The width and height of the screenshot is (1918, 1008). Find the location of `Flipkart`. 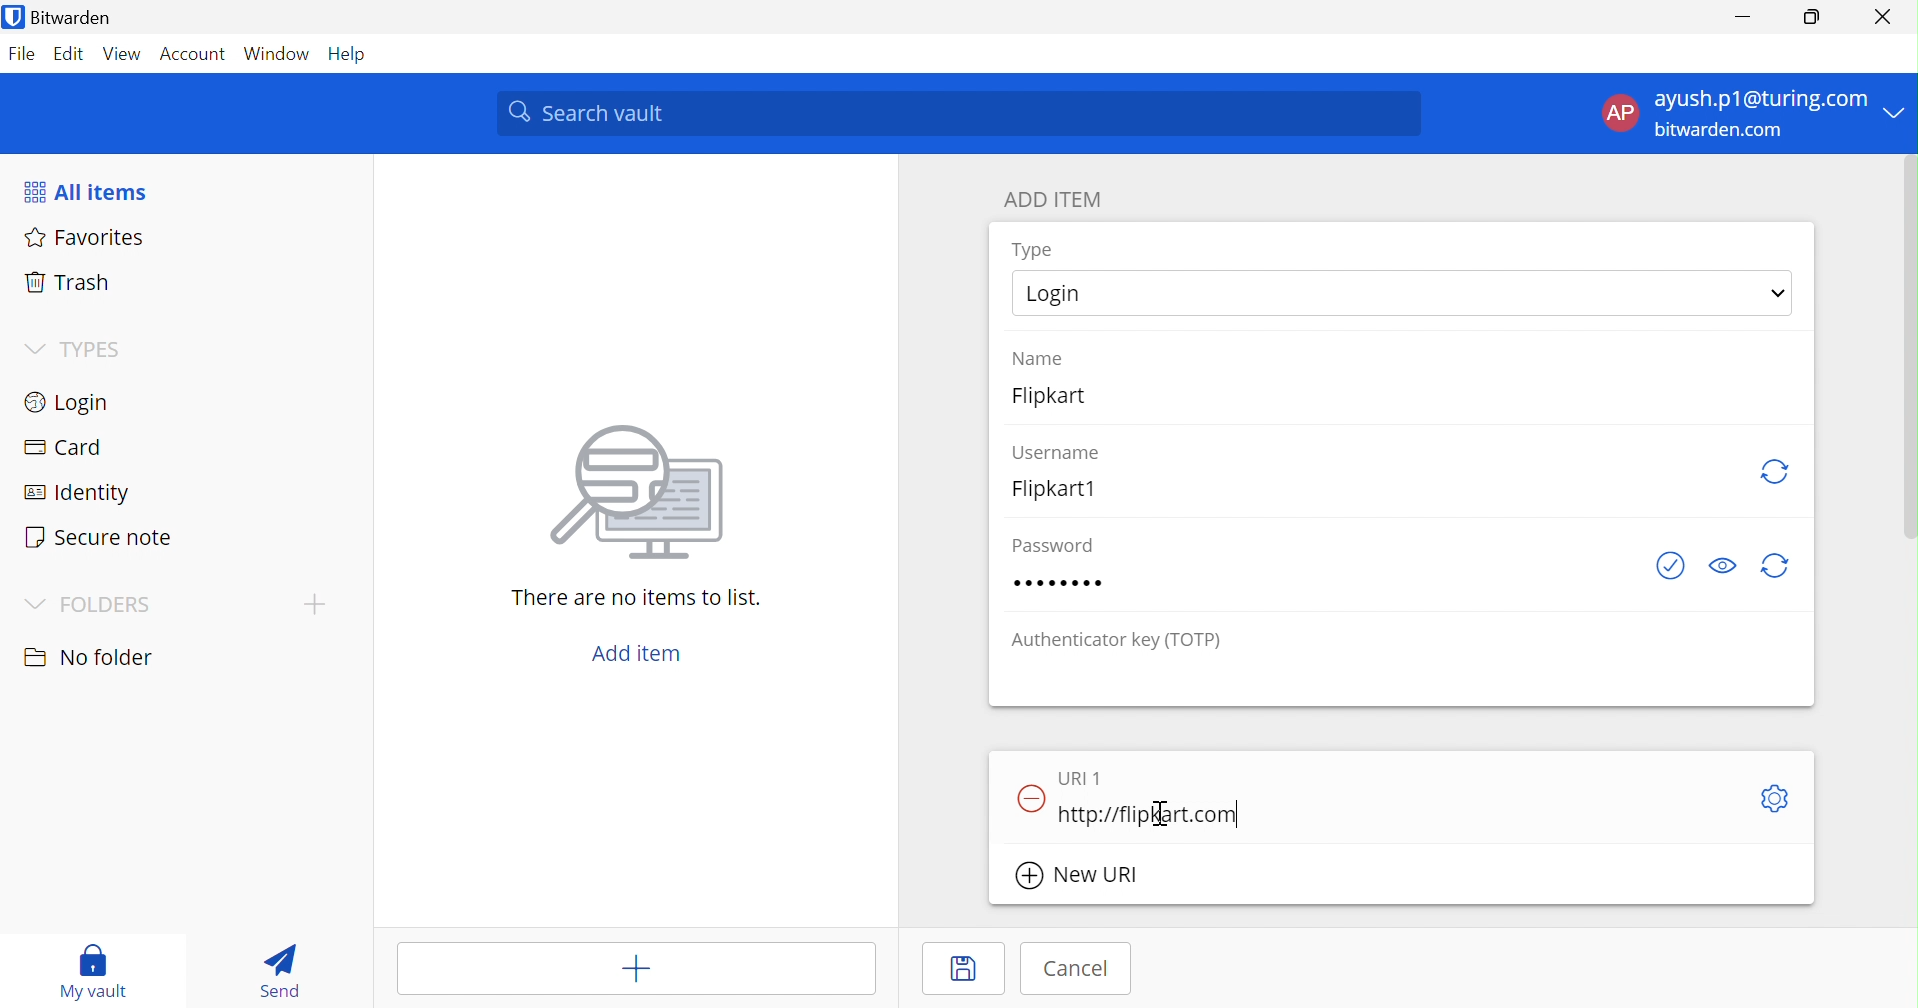

Flipkart is located at coordinates (1062, 402).